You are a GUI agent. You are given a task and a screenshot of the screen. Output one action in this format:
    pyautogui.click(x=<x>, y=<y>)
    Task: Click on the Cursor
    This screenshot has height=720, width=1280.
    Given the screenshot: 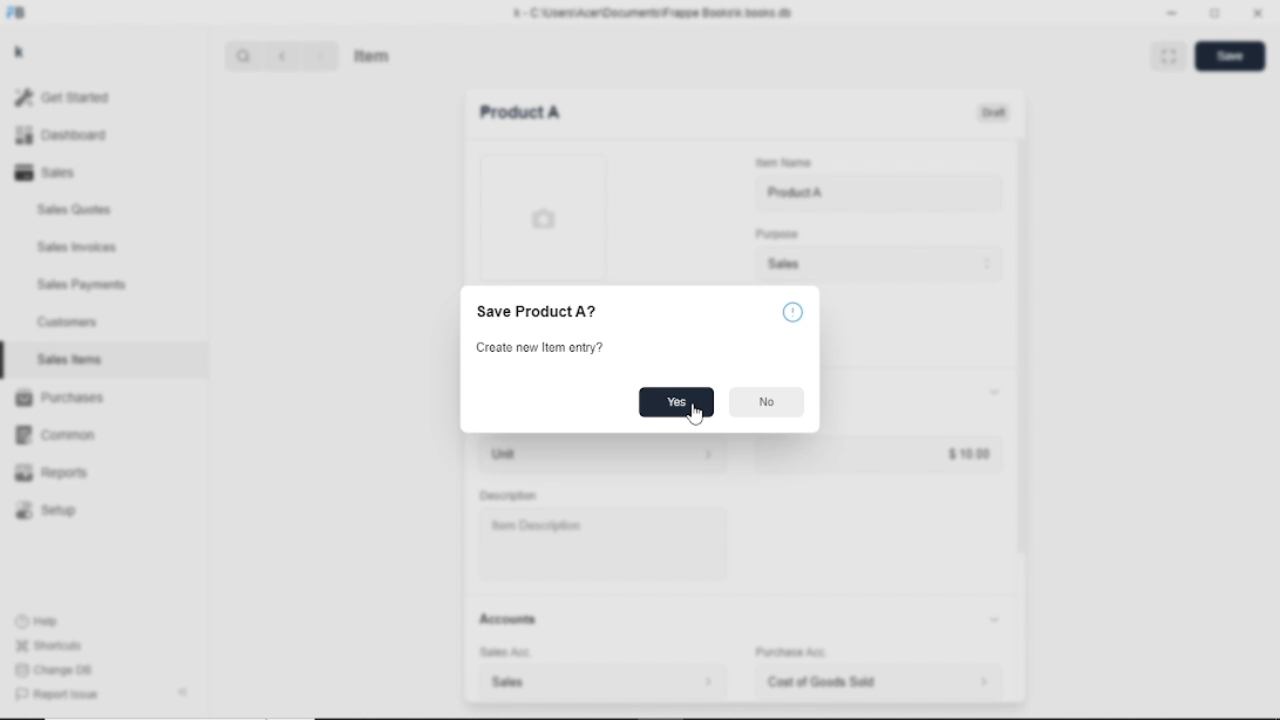 What is the action you would take?
    pyautogui.click(x=696, y=415)
    